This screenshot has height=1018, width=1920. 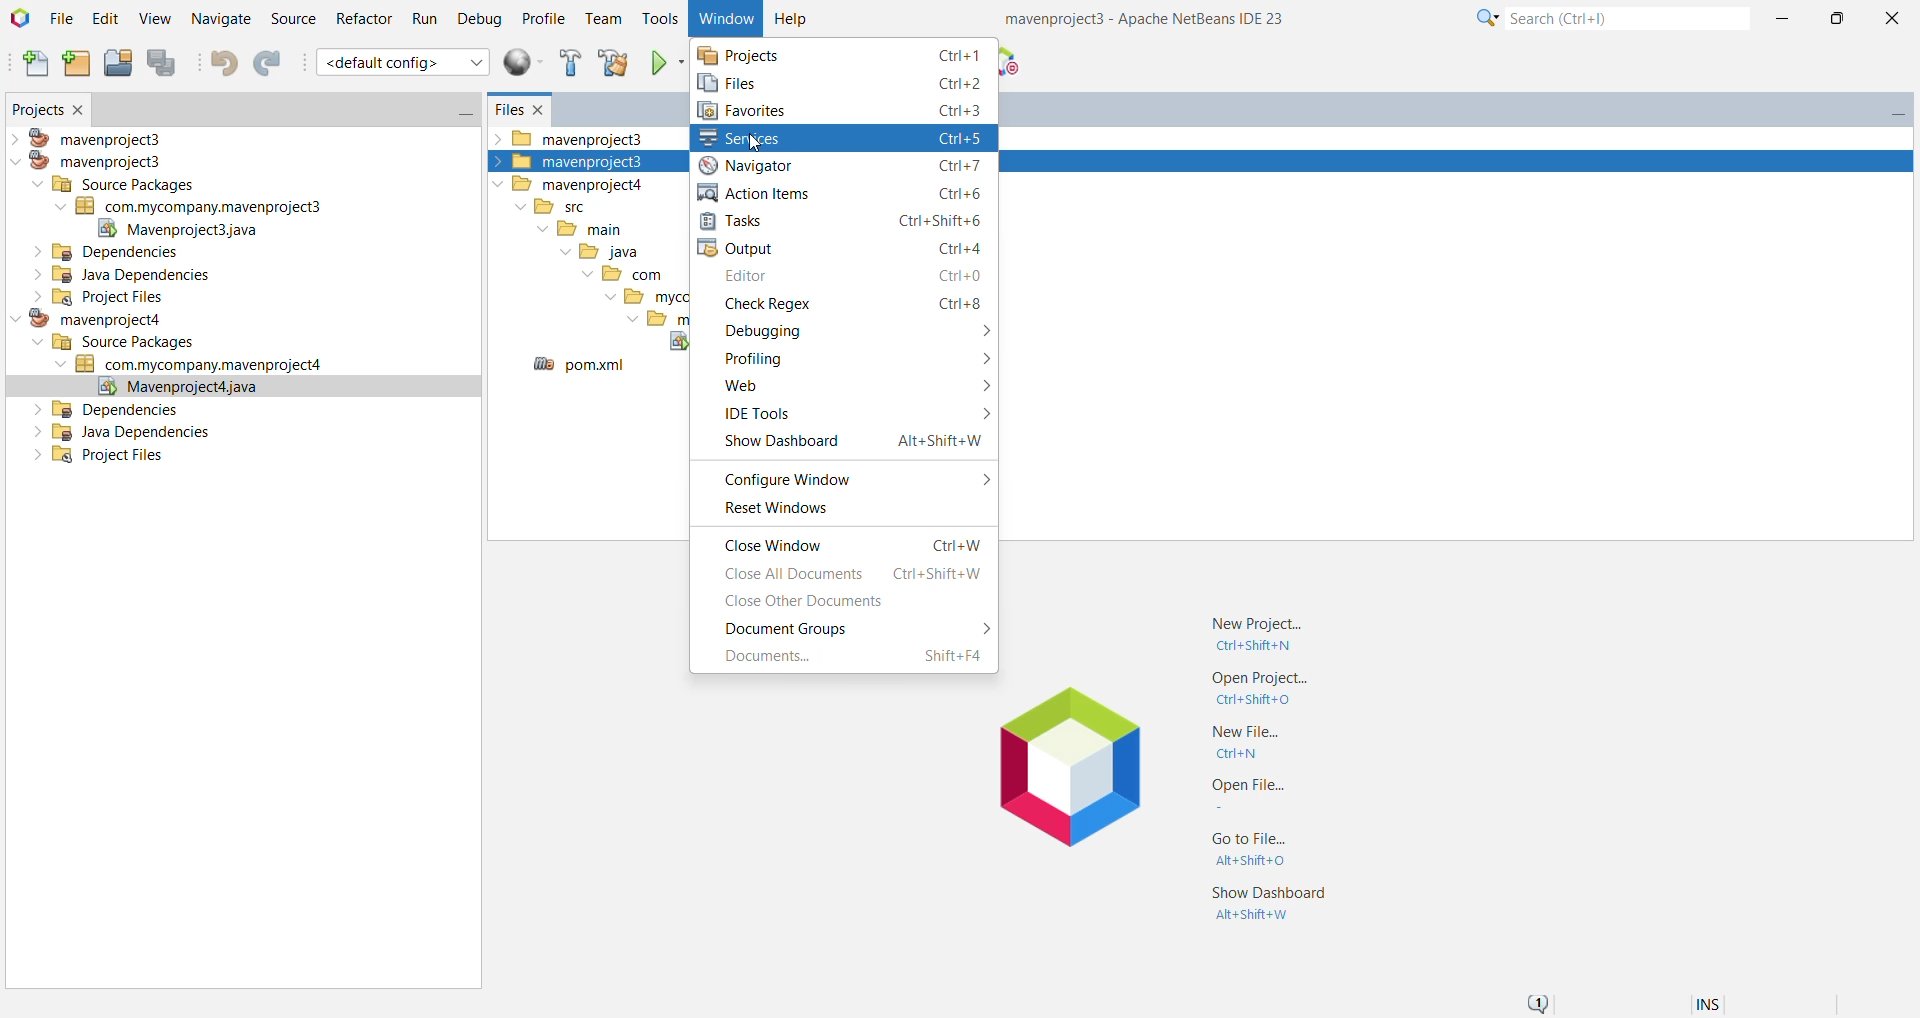 I want to click on Project Files, so click(x=91, y=460).